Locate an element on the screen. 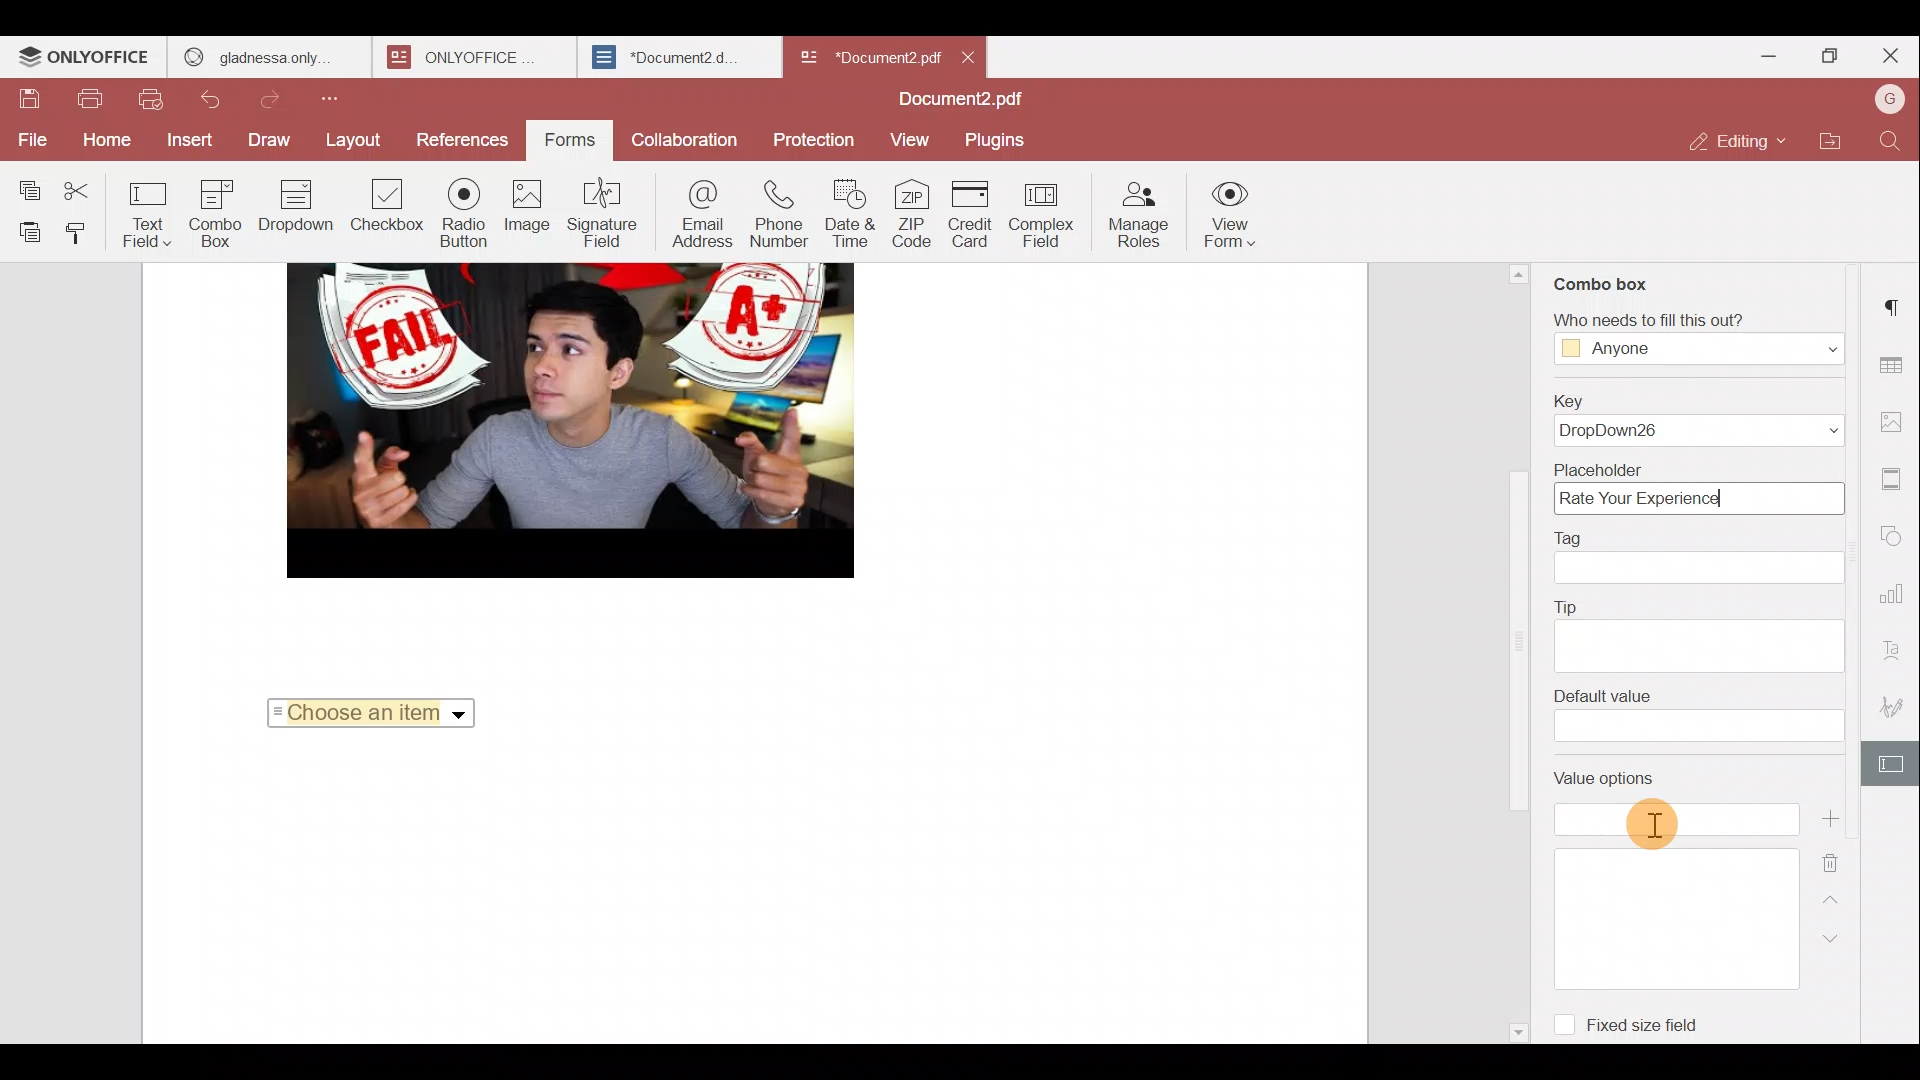  Tip is located at coordinates (1700, 632).